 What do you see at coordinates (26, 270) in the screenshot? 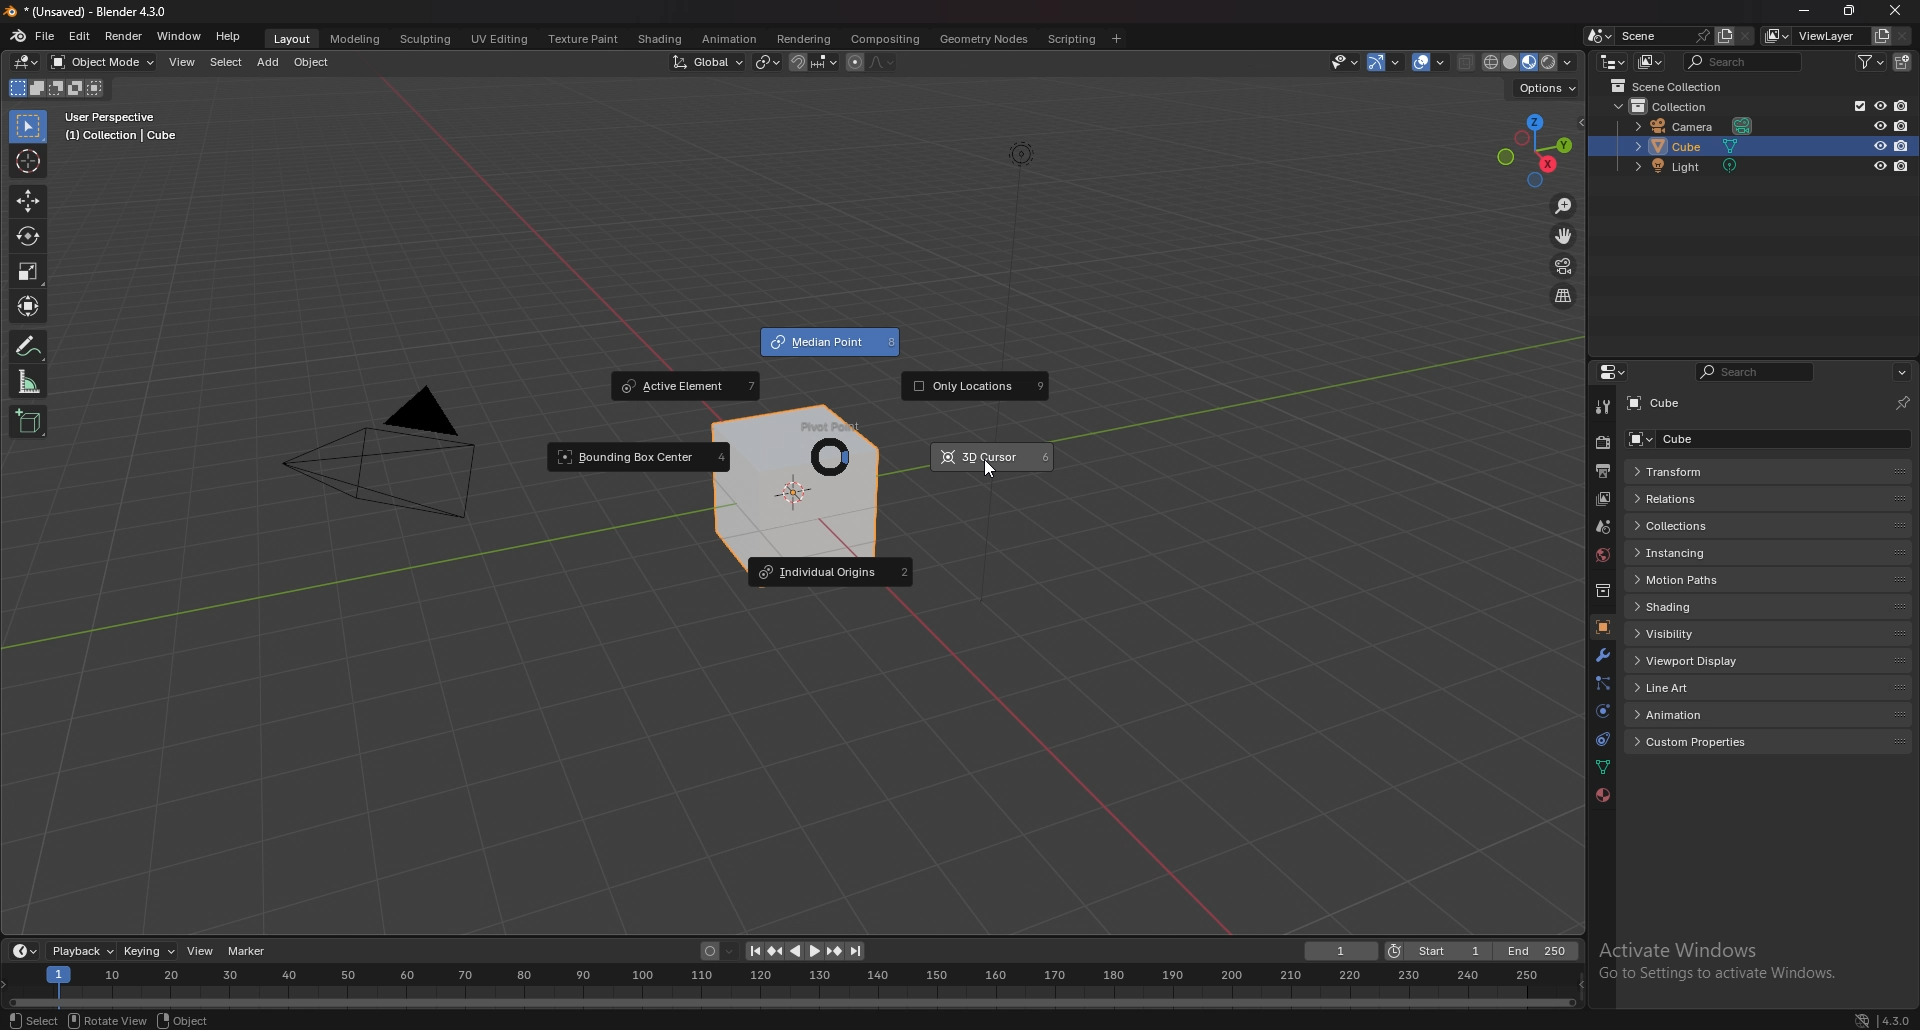
I see `scale` at bounding box center [26, 270].